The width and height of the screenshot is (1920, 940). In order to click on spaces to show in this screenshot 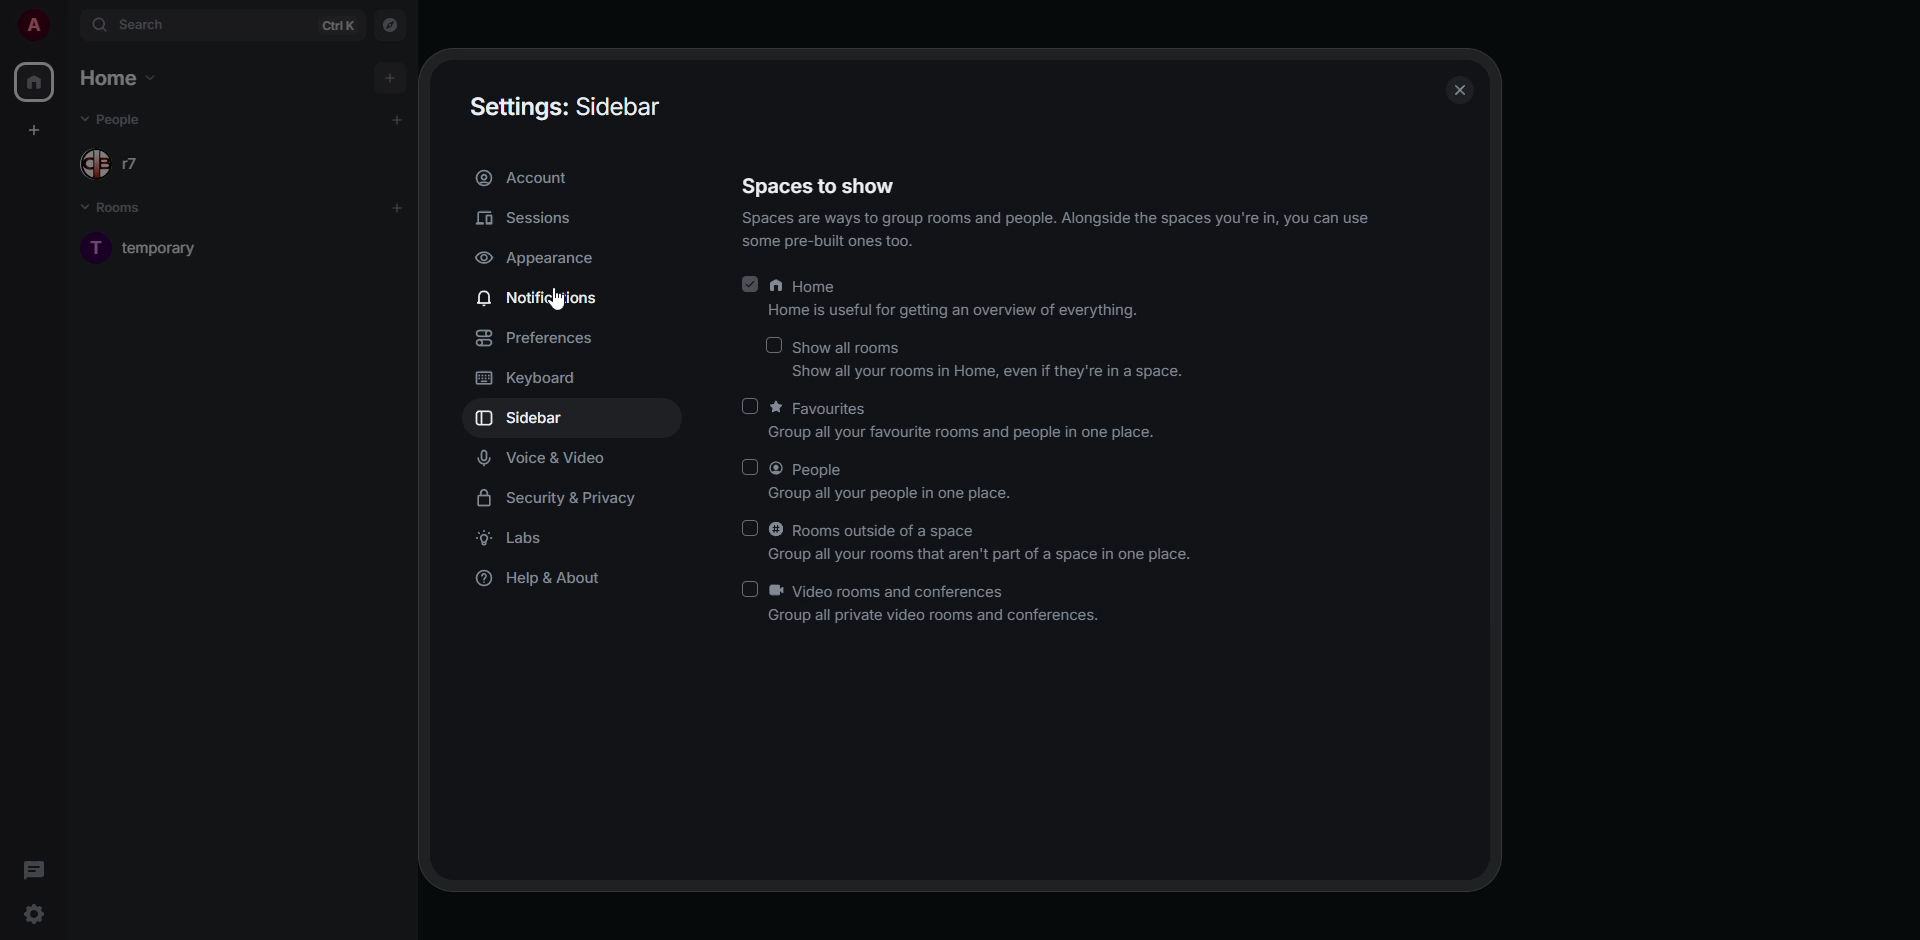, I will do `click(818, 187)`.